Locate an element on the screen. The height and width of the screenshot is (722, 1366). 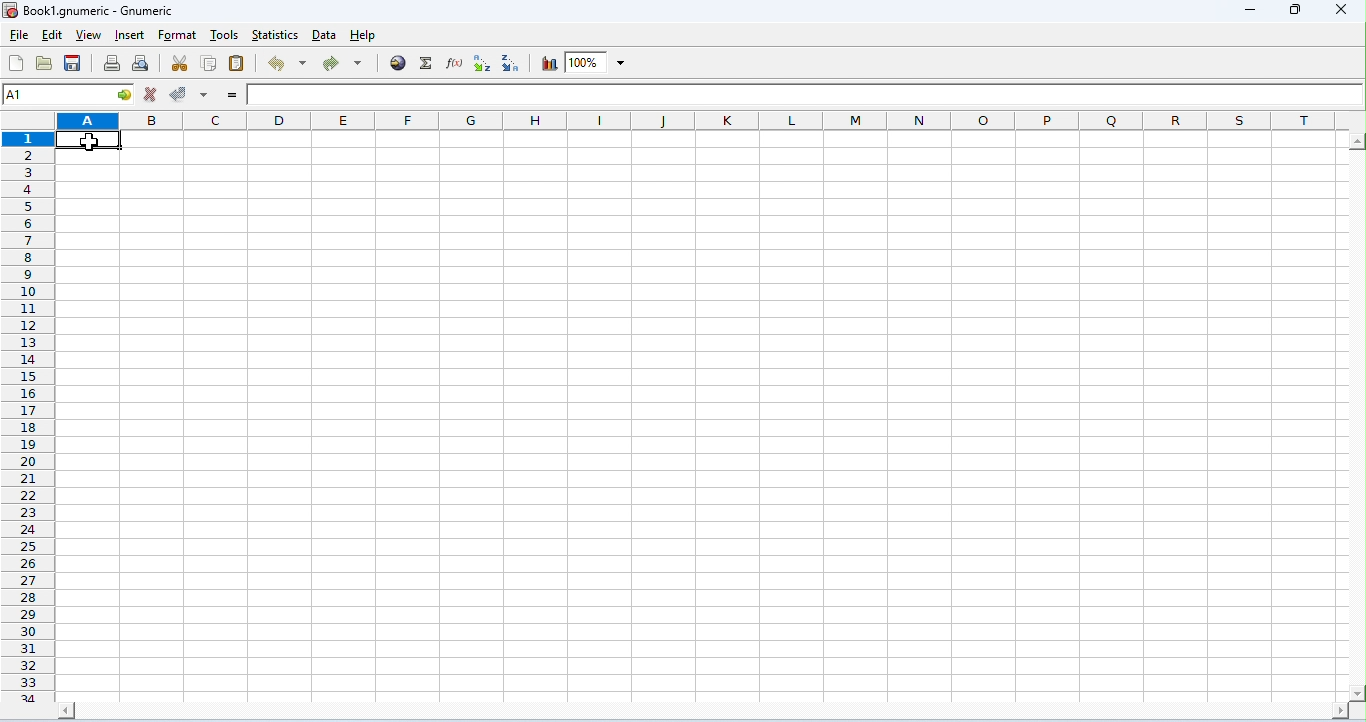
vertical slider is located at coordinates (1357, 403).